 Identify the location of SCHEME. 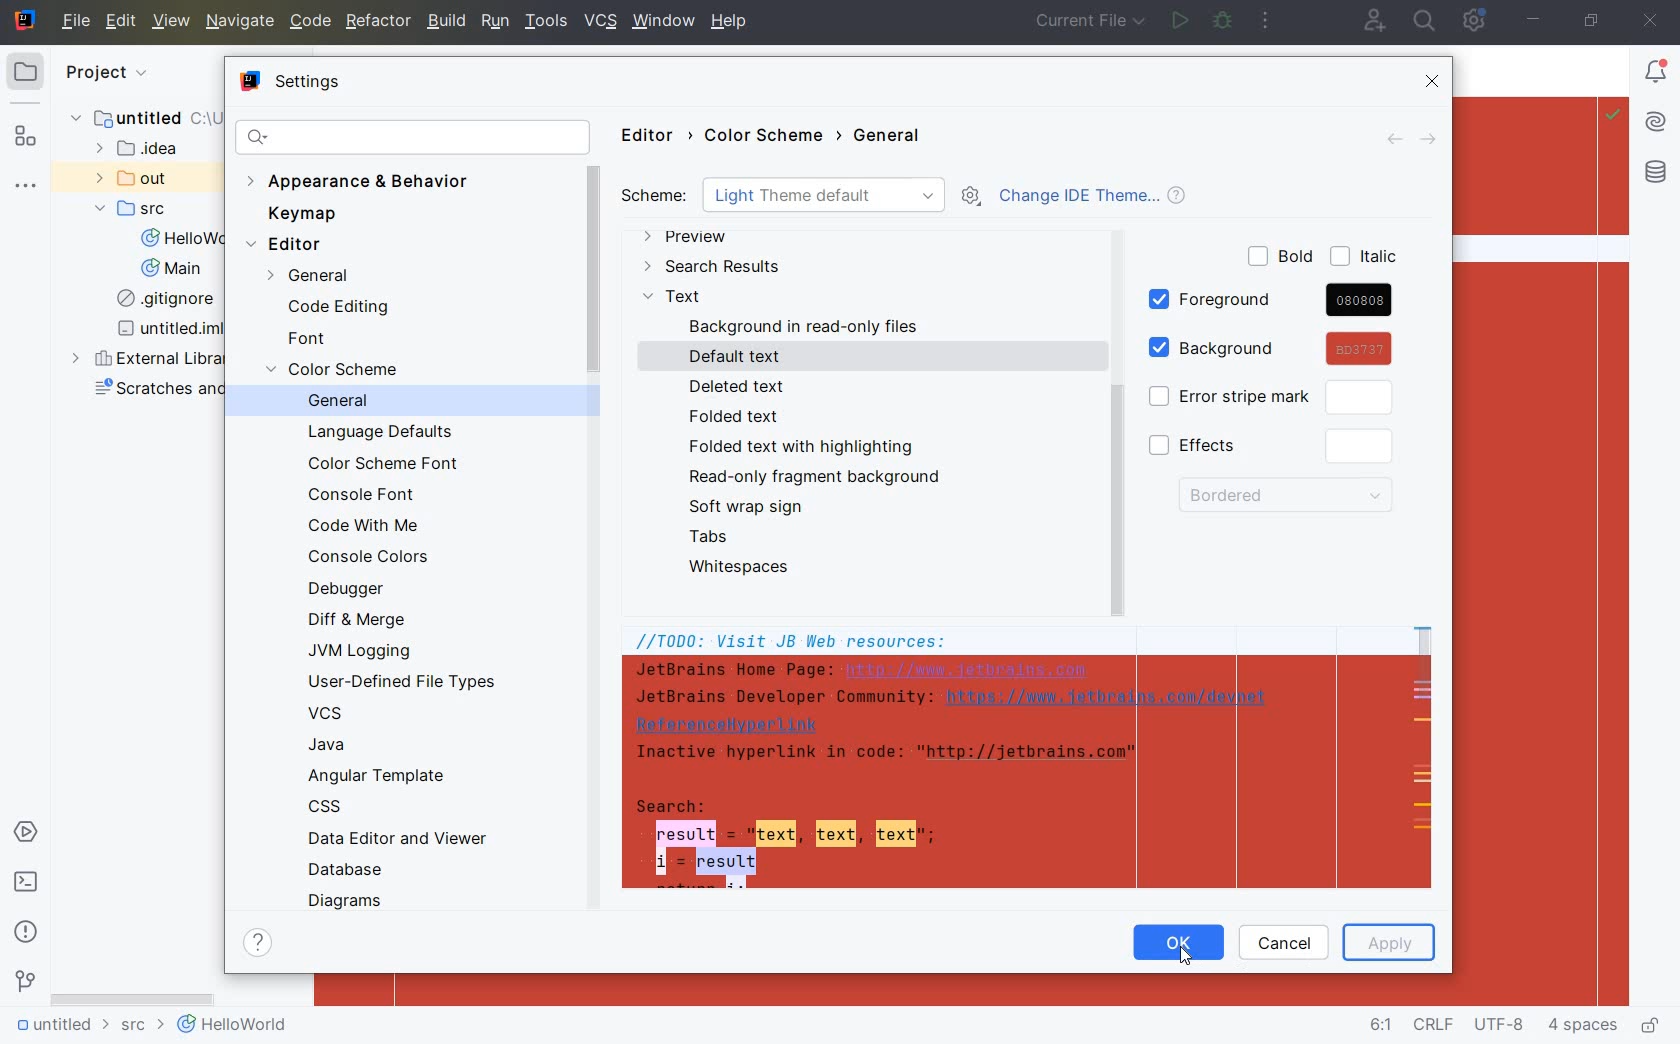
(785, 196).